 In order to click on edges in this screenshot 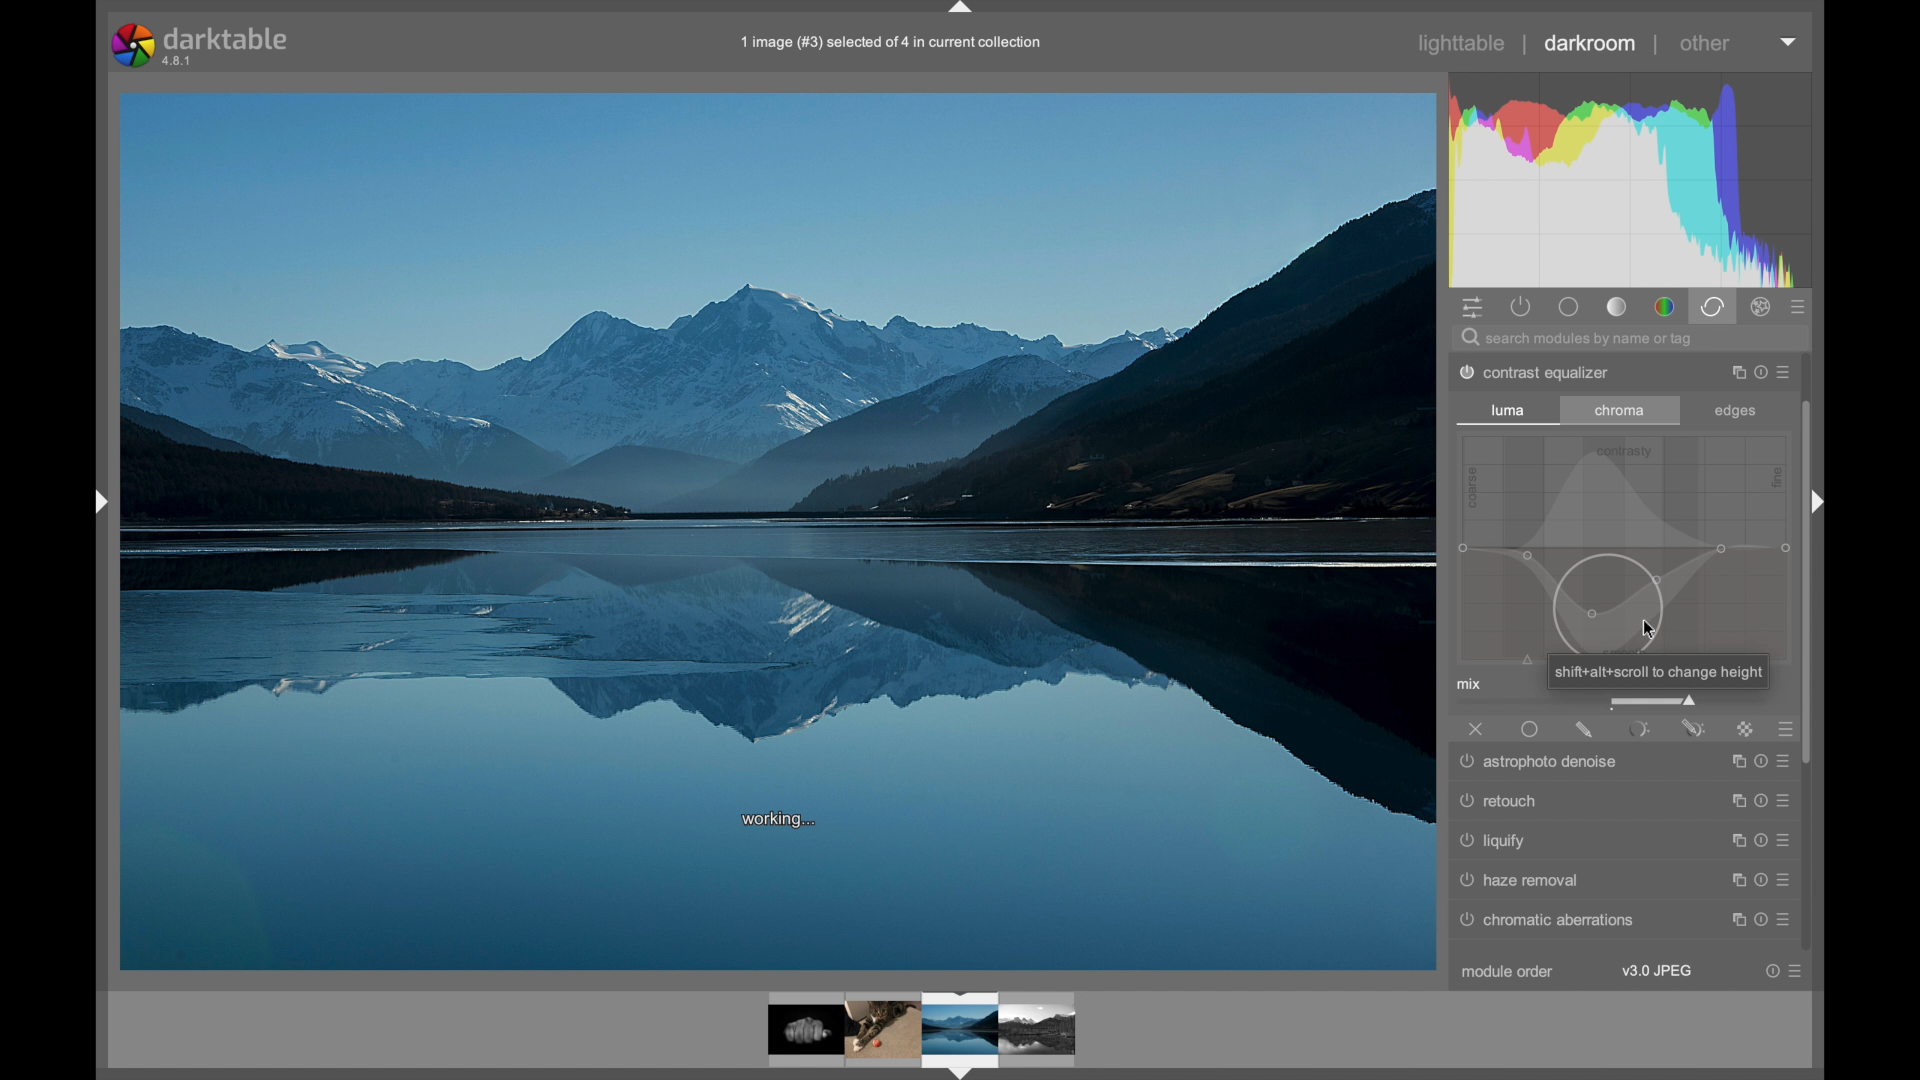, I will do `click(1735, 412)`.